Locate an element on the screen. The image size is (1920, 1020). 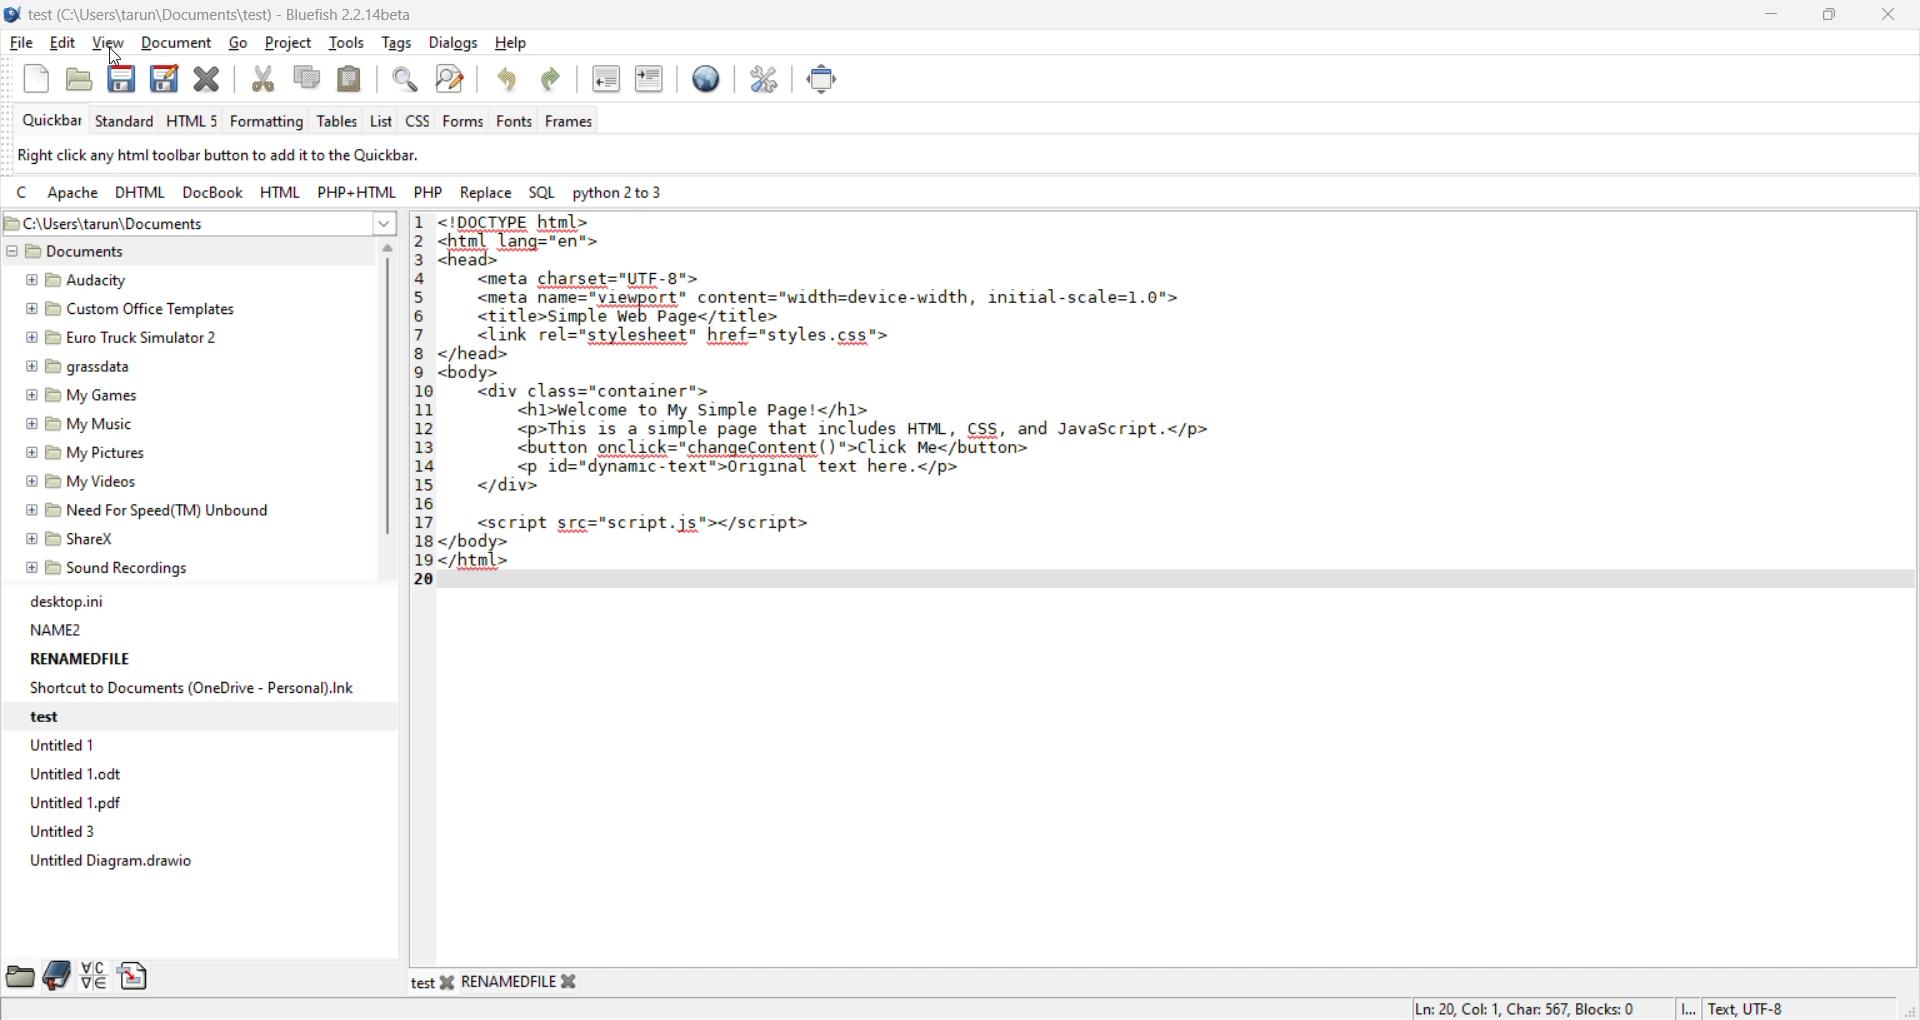
@ [9 ShareX is located at coordinates (76, 541).